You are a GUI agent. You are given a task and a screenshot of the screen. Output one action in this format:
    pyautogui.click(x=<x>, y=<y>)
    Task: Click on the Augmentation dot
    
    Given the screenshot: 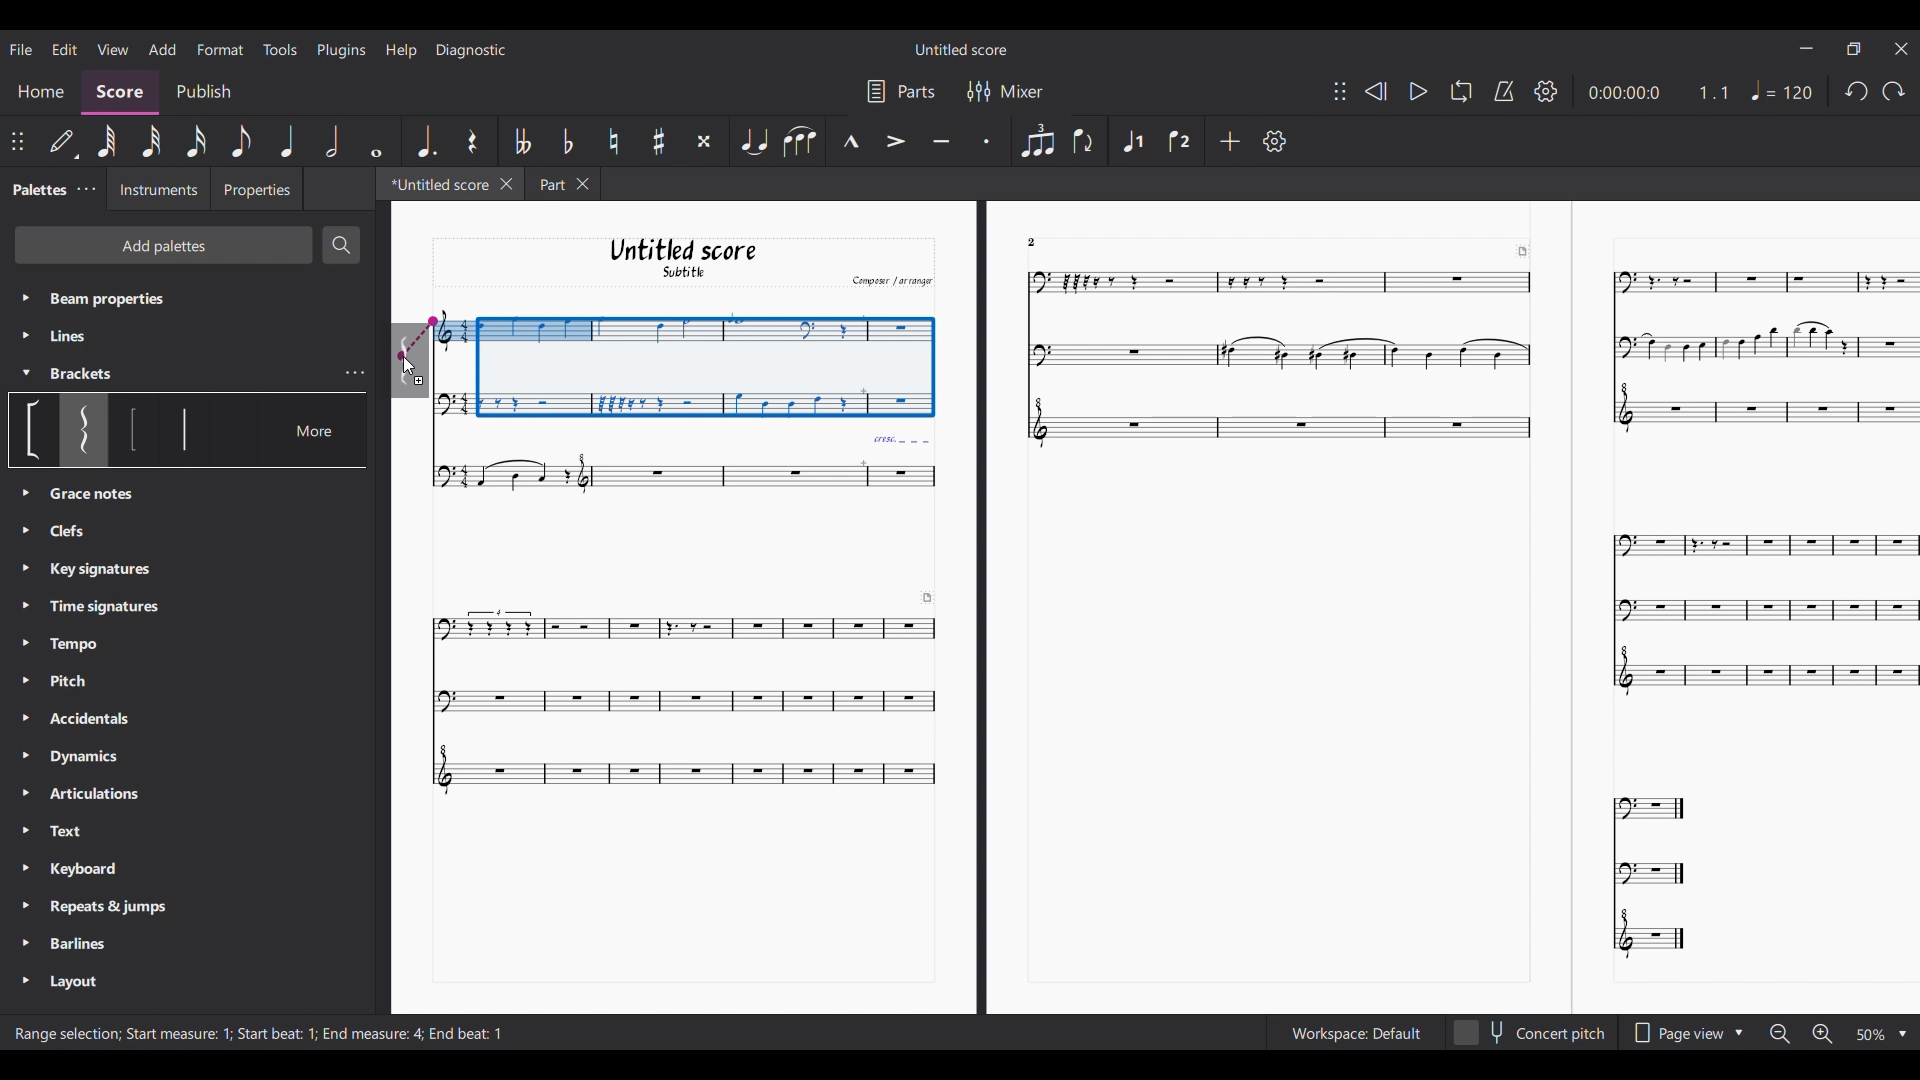 What is the action you would take?
    pyautogui.click(x=425, y=141)
    